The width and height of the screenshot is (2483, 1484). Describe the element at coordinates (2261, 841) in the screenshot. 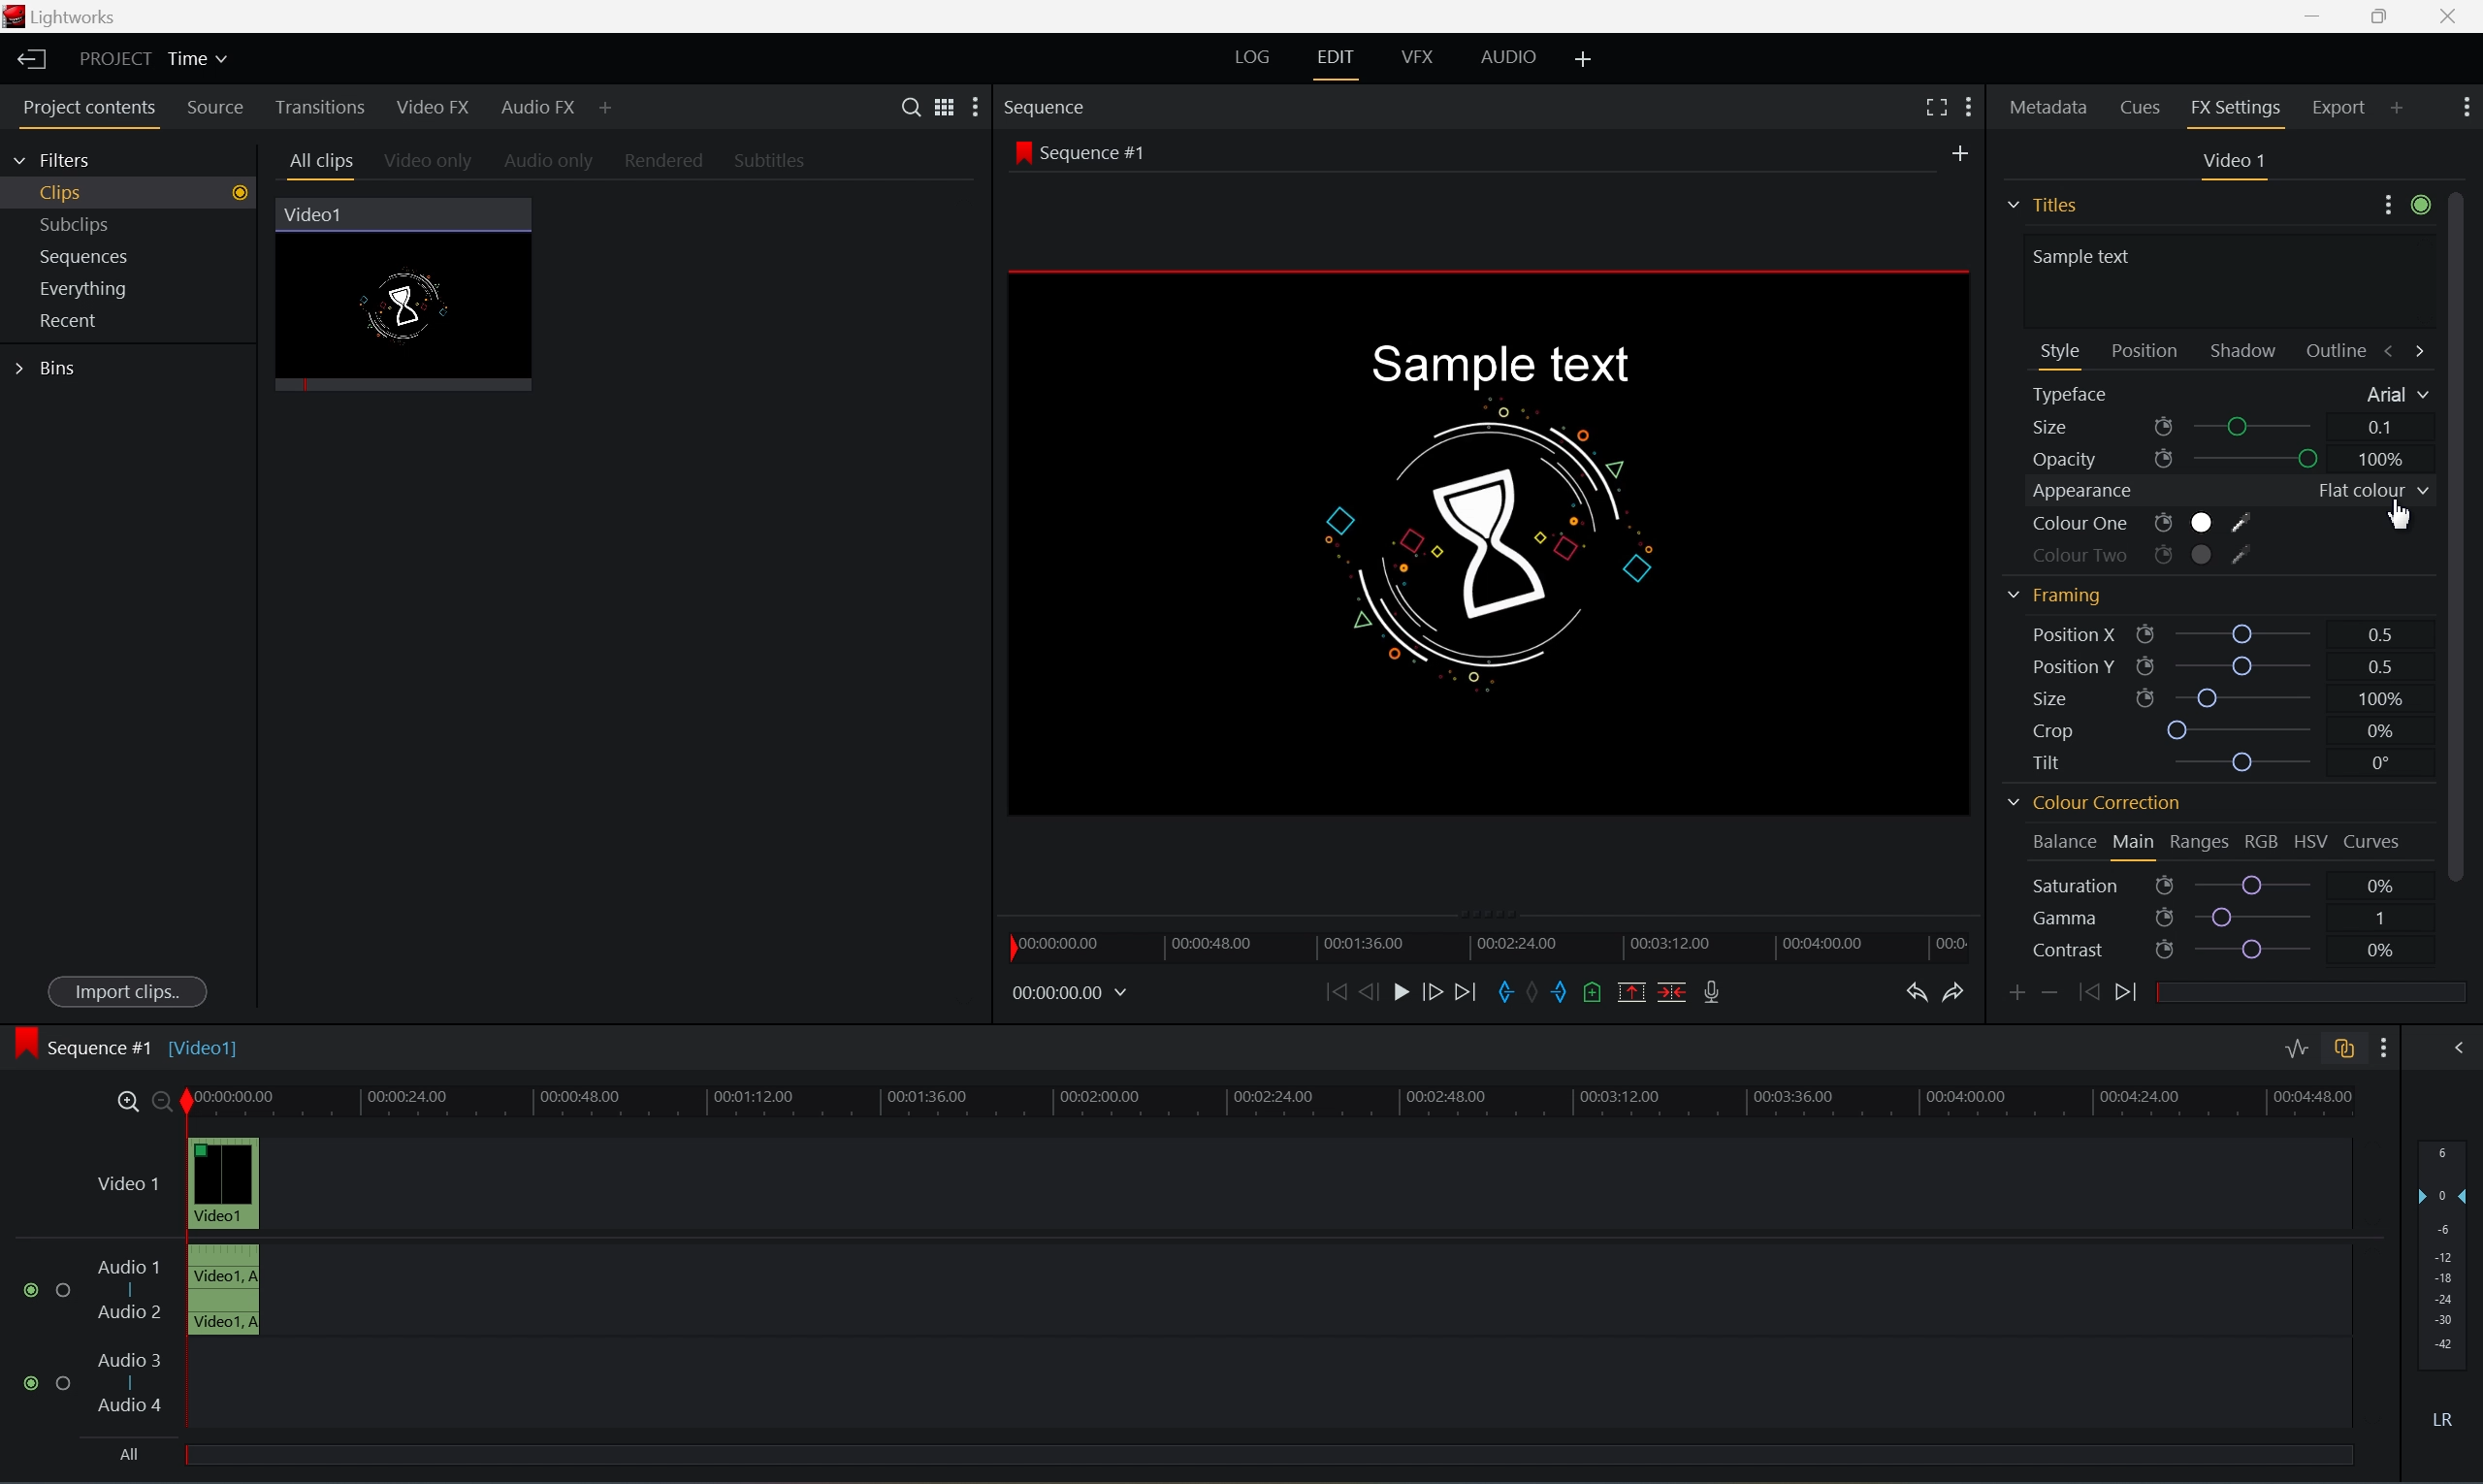

I see `RGB` at that location.